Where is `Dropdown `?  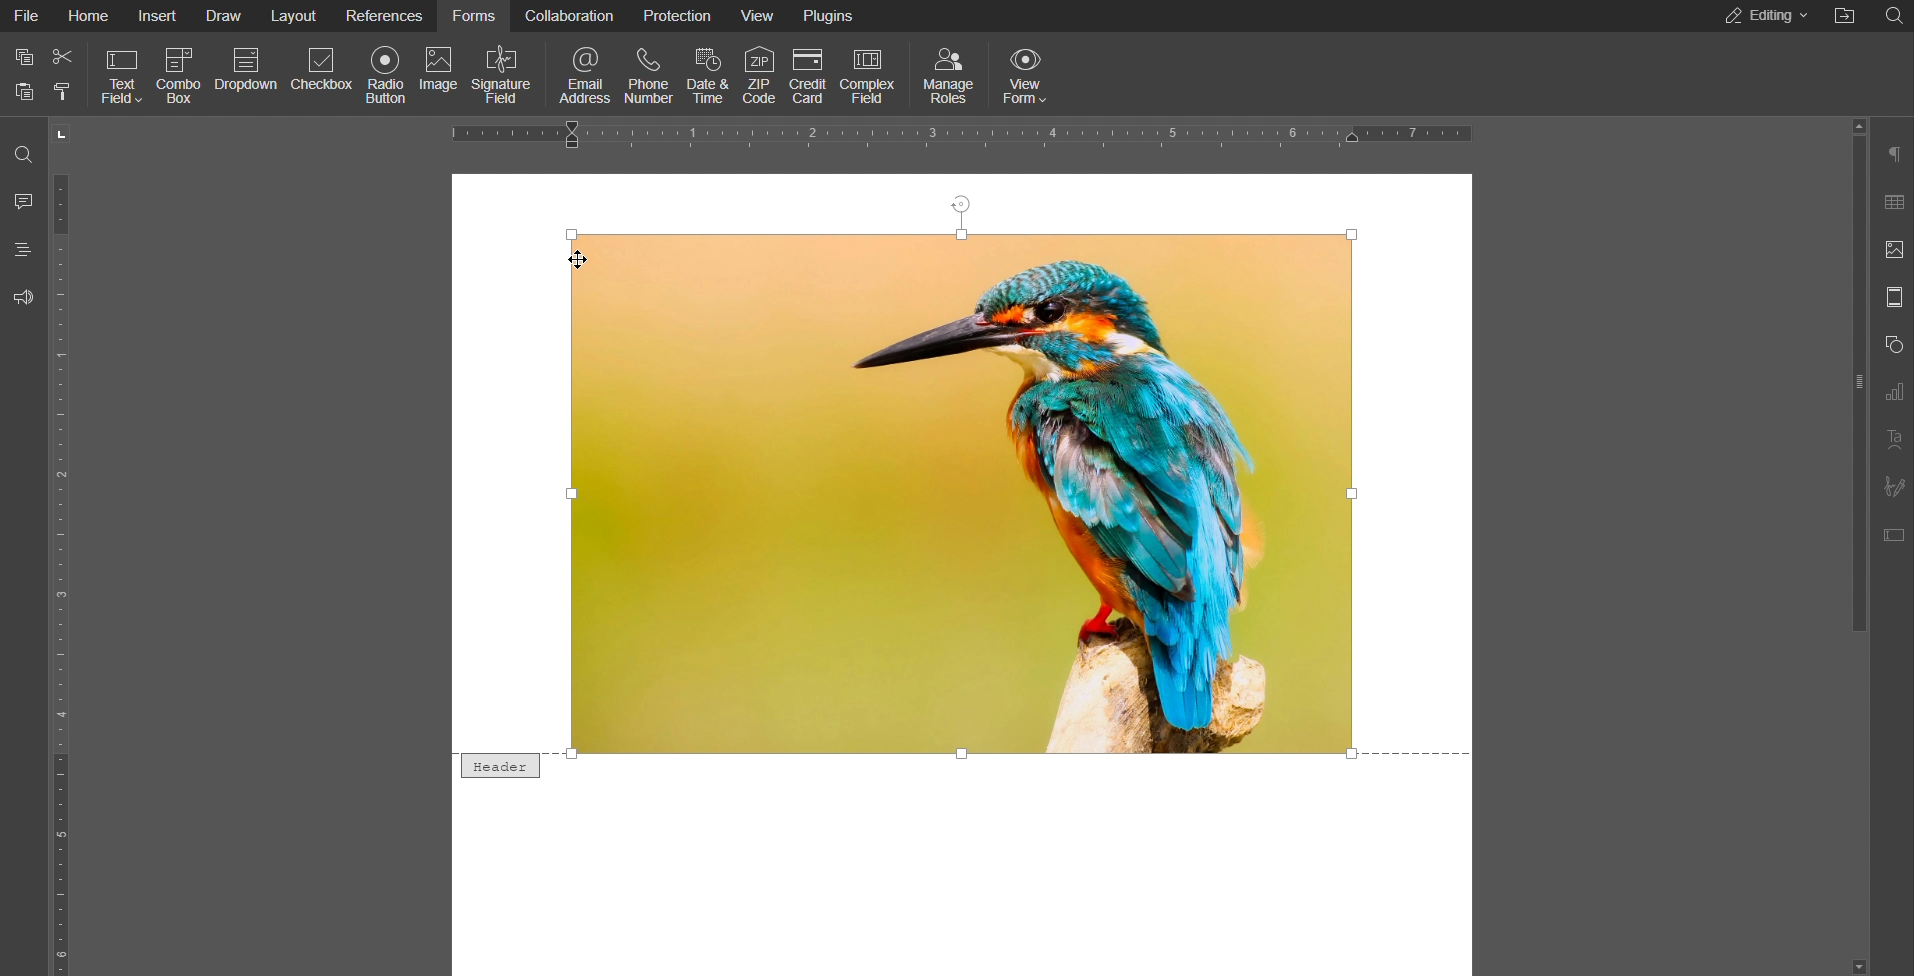
Dropdown  is located at coordinates (247, 74).